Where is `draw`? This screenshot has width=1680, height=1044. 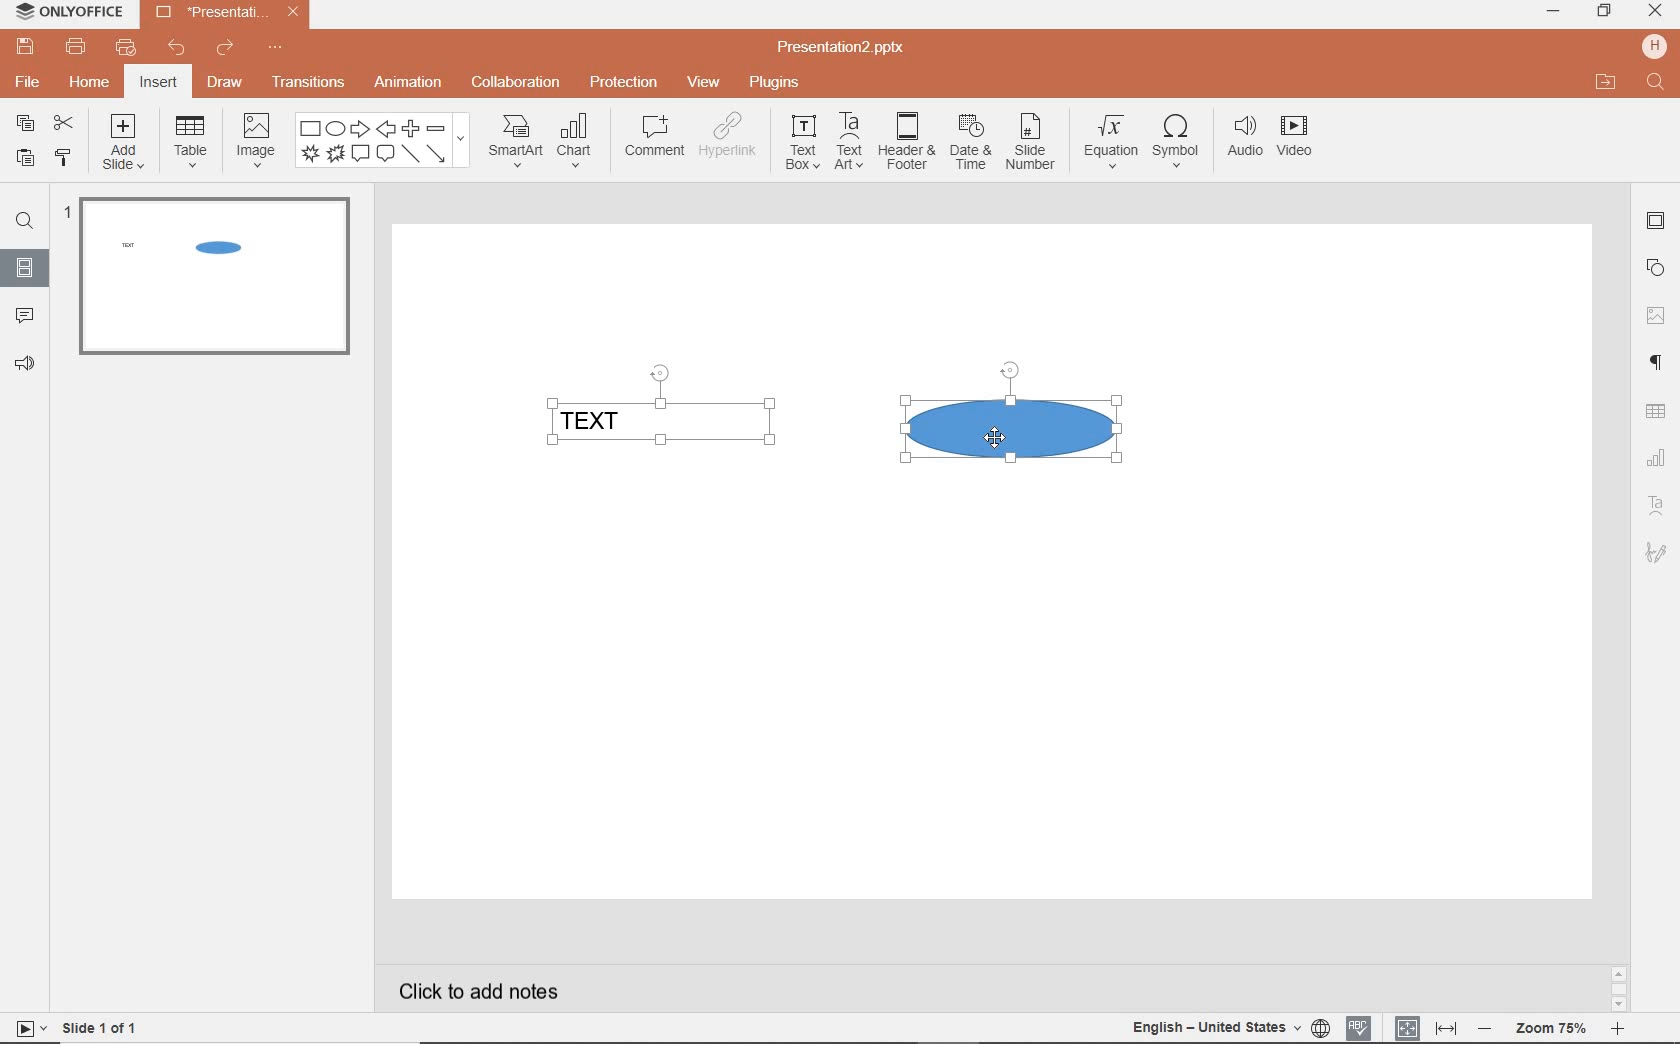 draw is located at coordinates (228, 82).